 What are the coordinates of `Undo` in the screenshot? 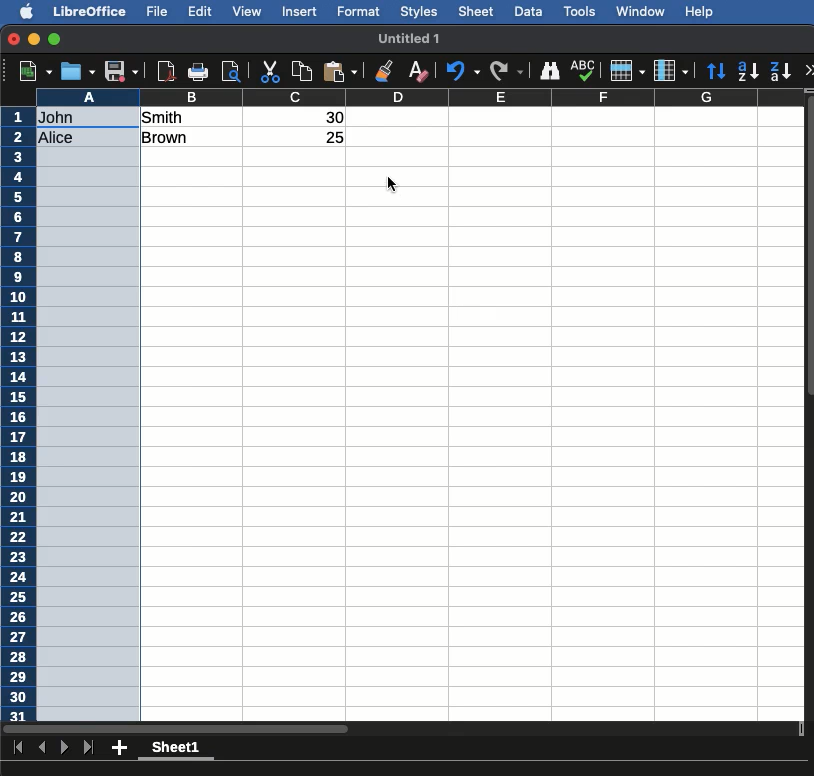 It's located at (465, 70).